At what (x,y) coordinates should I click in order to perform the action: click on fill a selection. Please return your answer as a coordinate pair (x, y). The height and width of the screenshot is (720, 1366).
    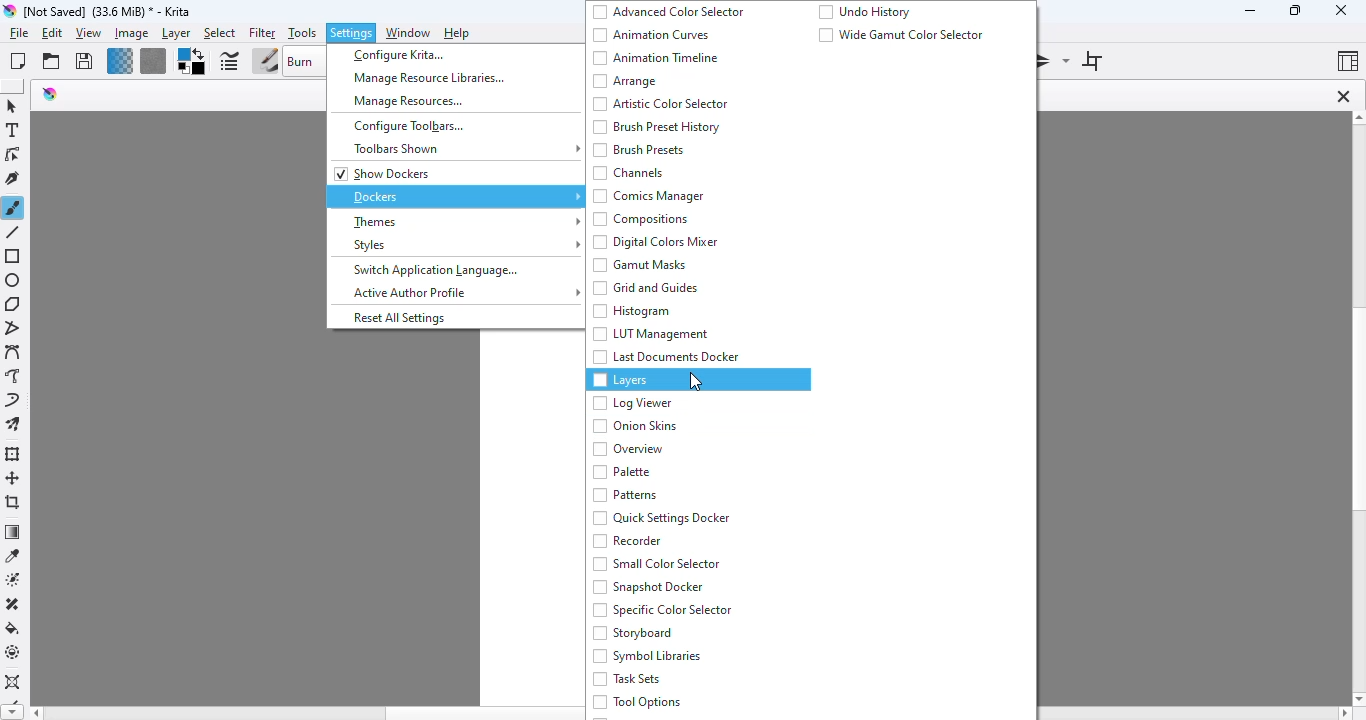
    Looking at the image, I should click on (13, 628).